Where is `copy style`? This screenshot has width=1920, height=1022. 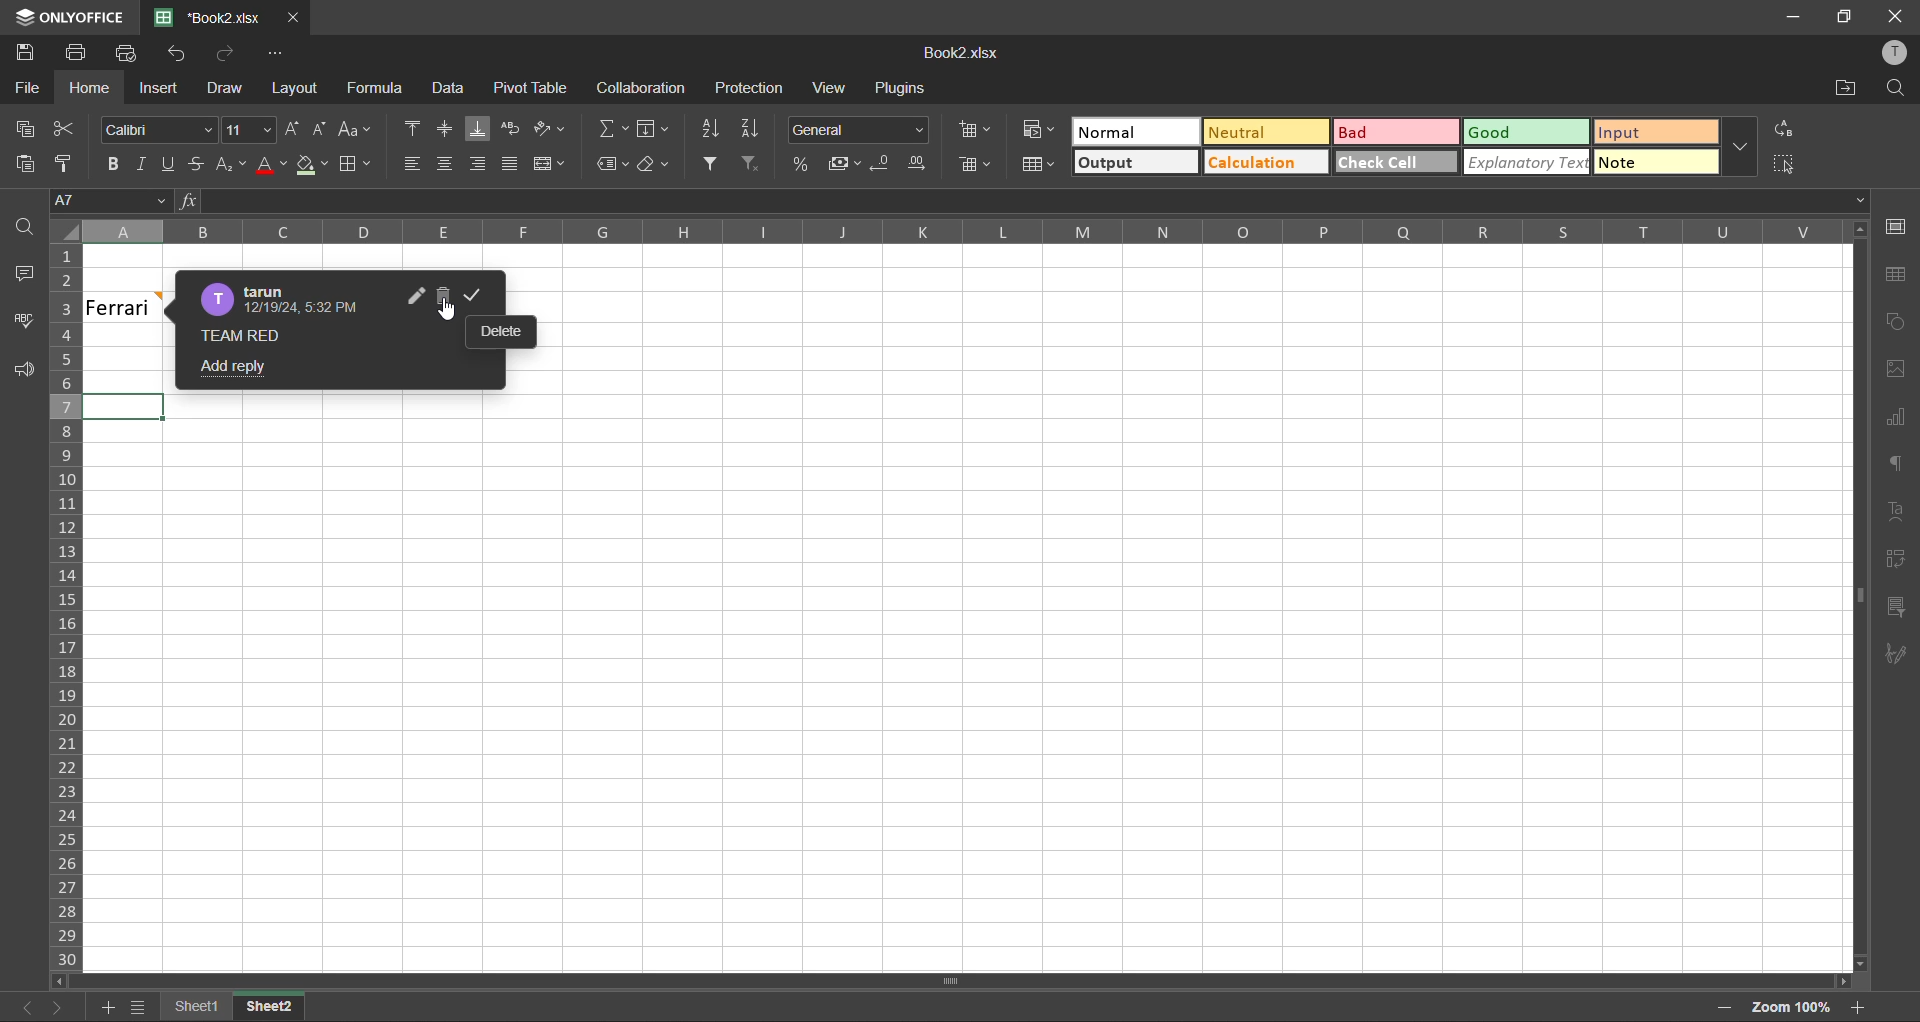 copy style is located at coordinates (73, 164).